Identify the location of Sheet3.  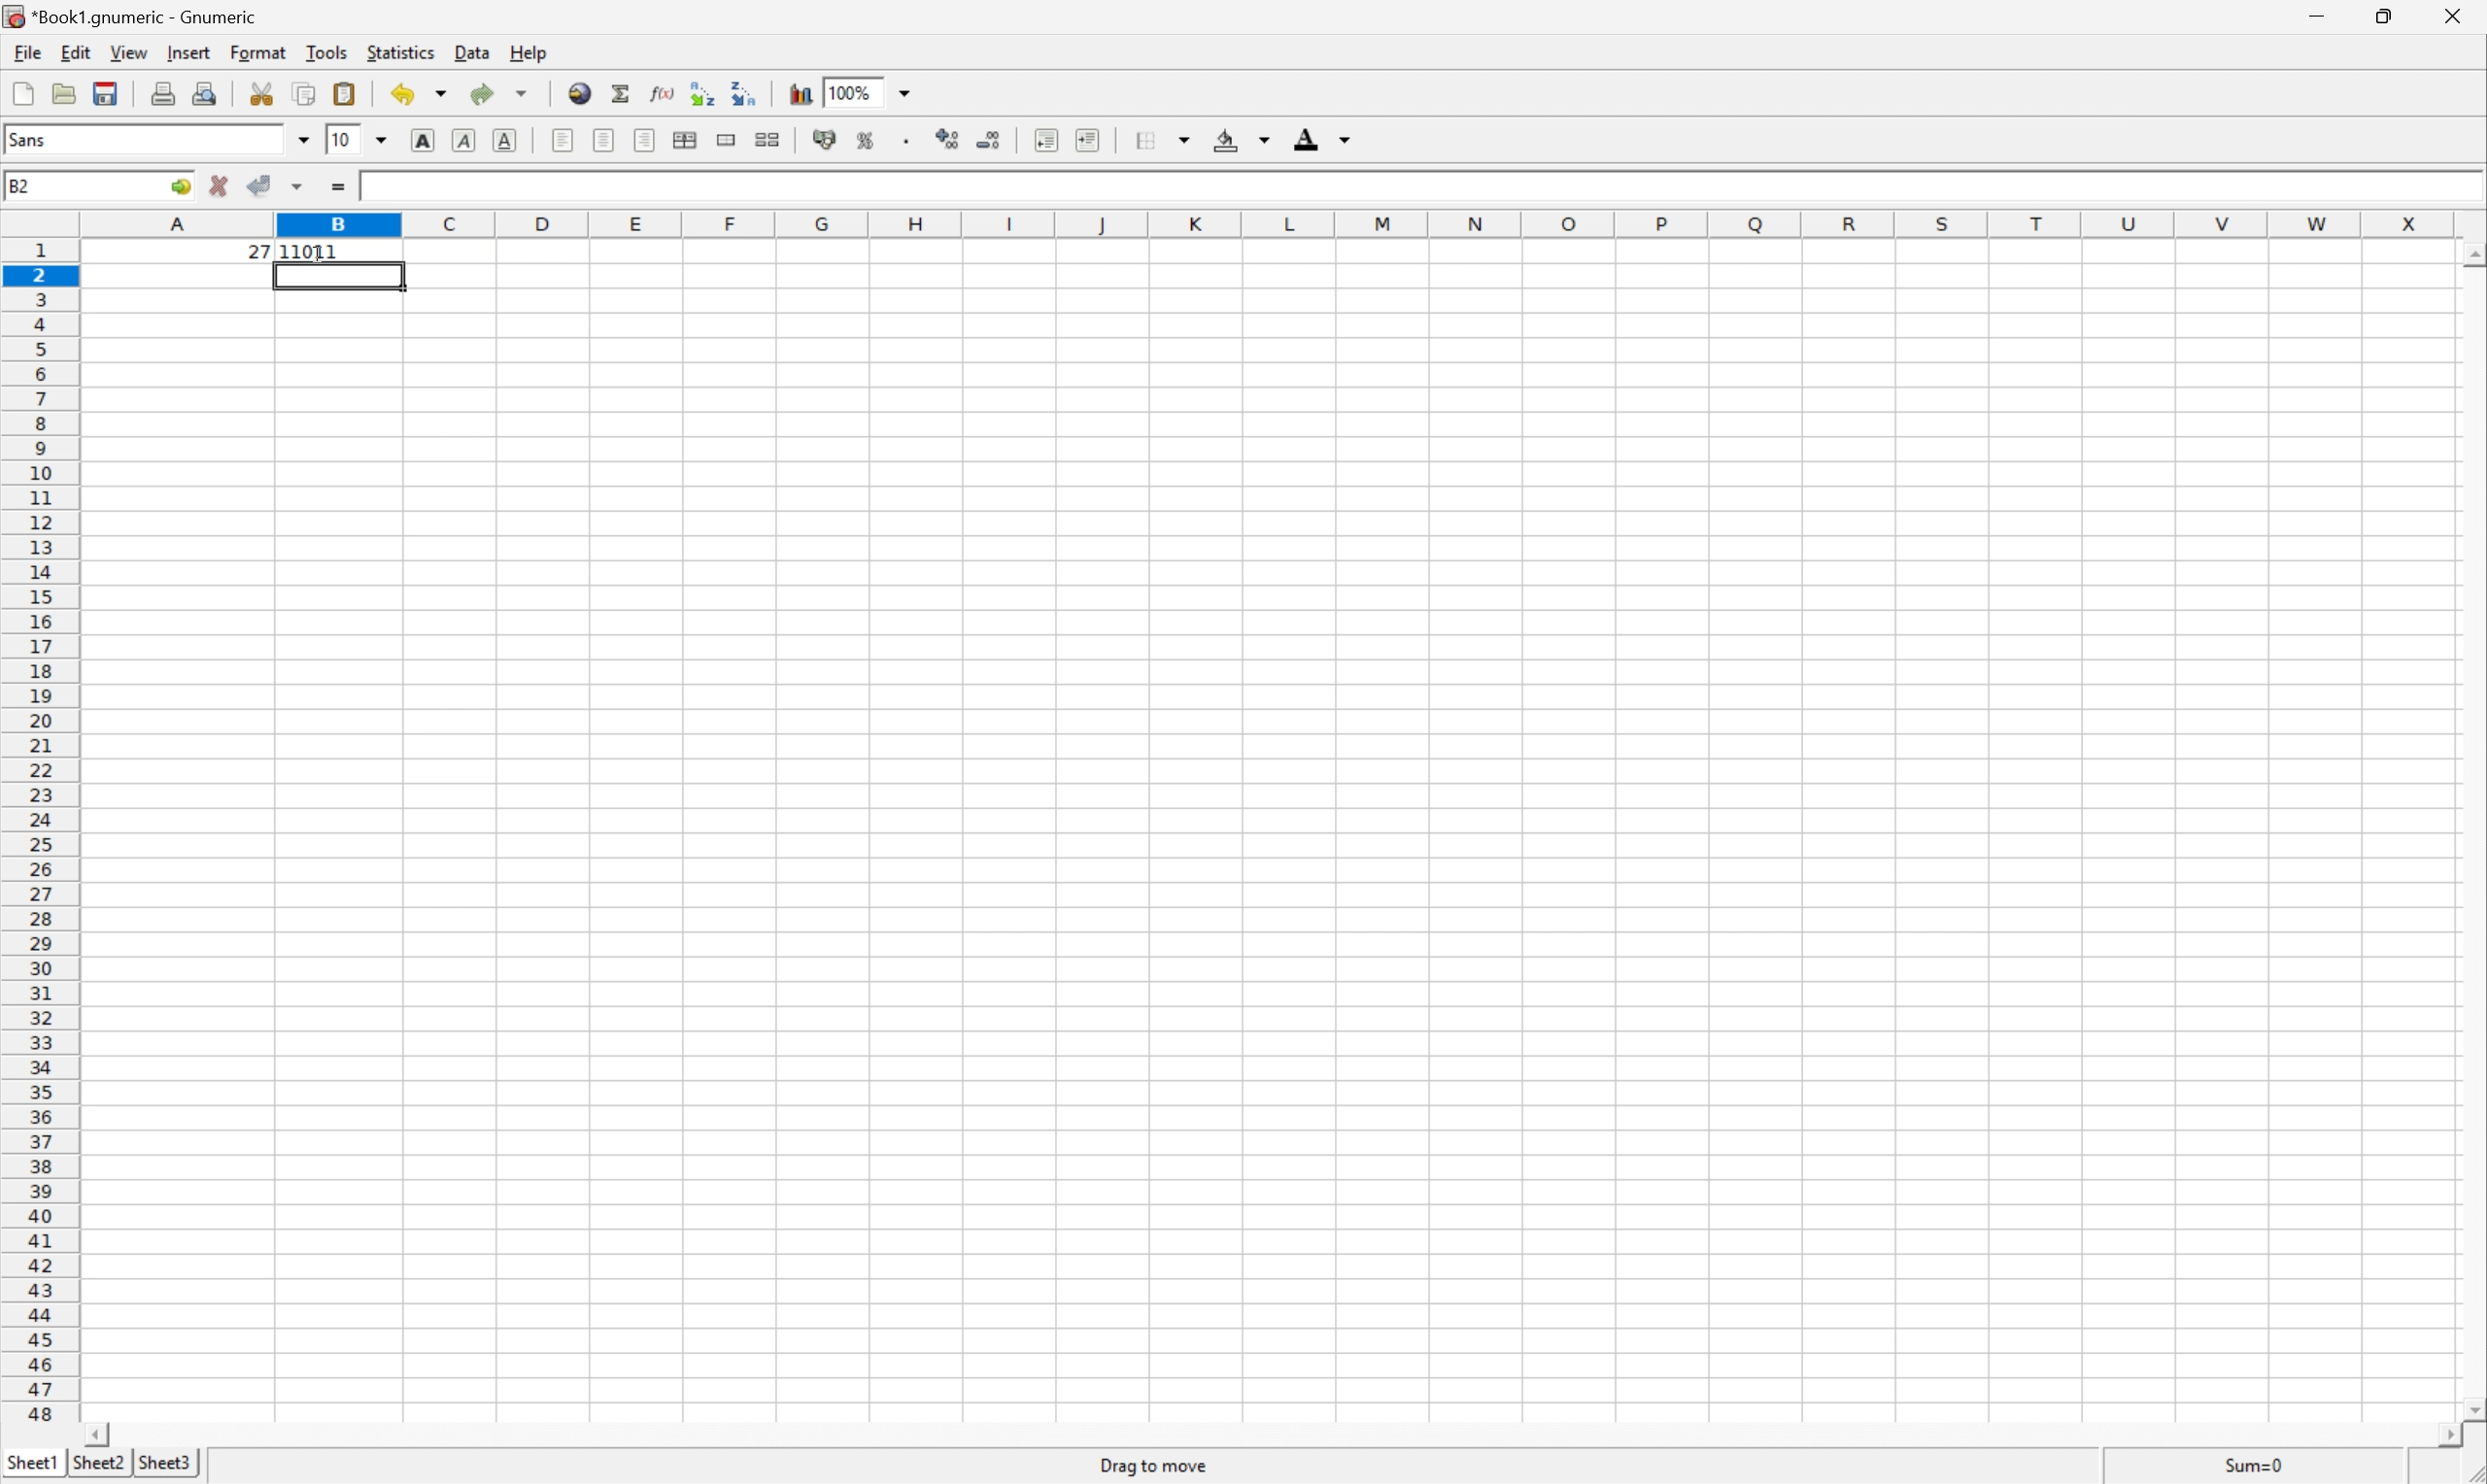
(162, 1465).